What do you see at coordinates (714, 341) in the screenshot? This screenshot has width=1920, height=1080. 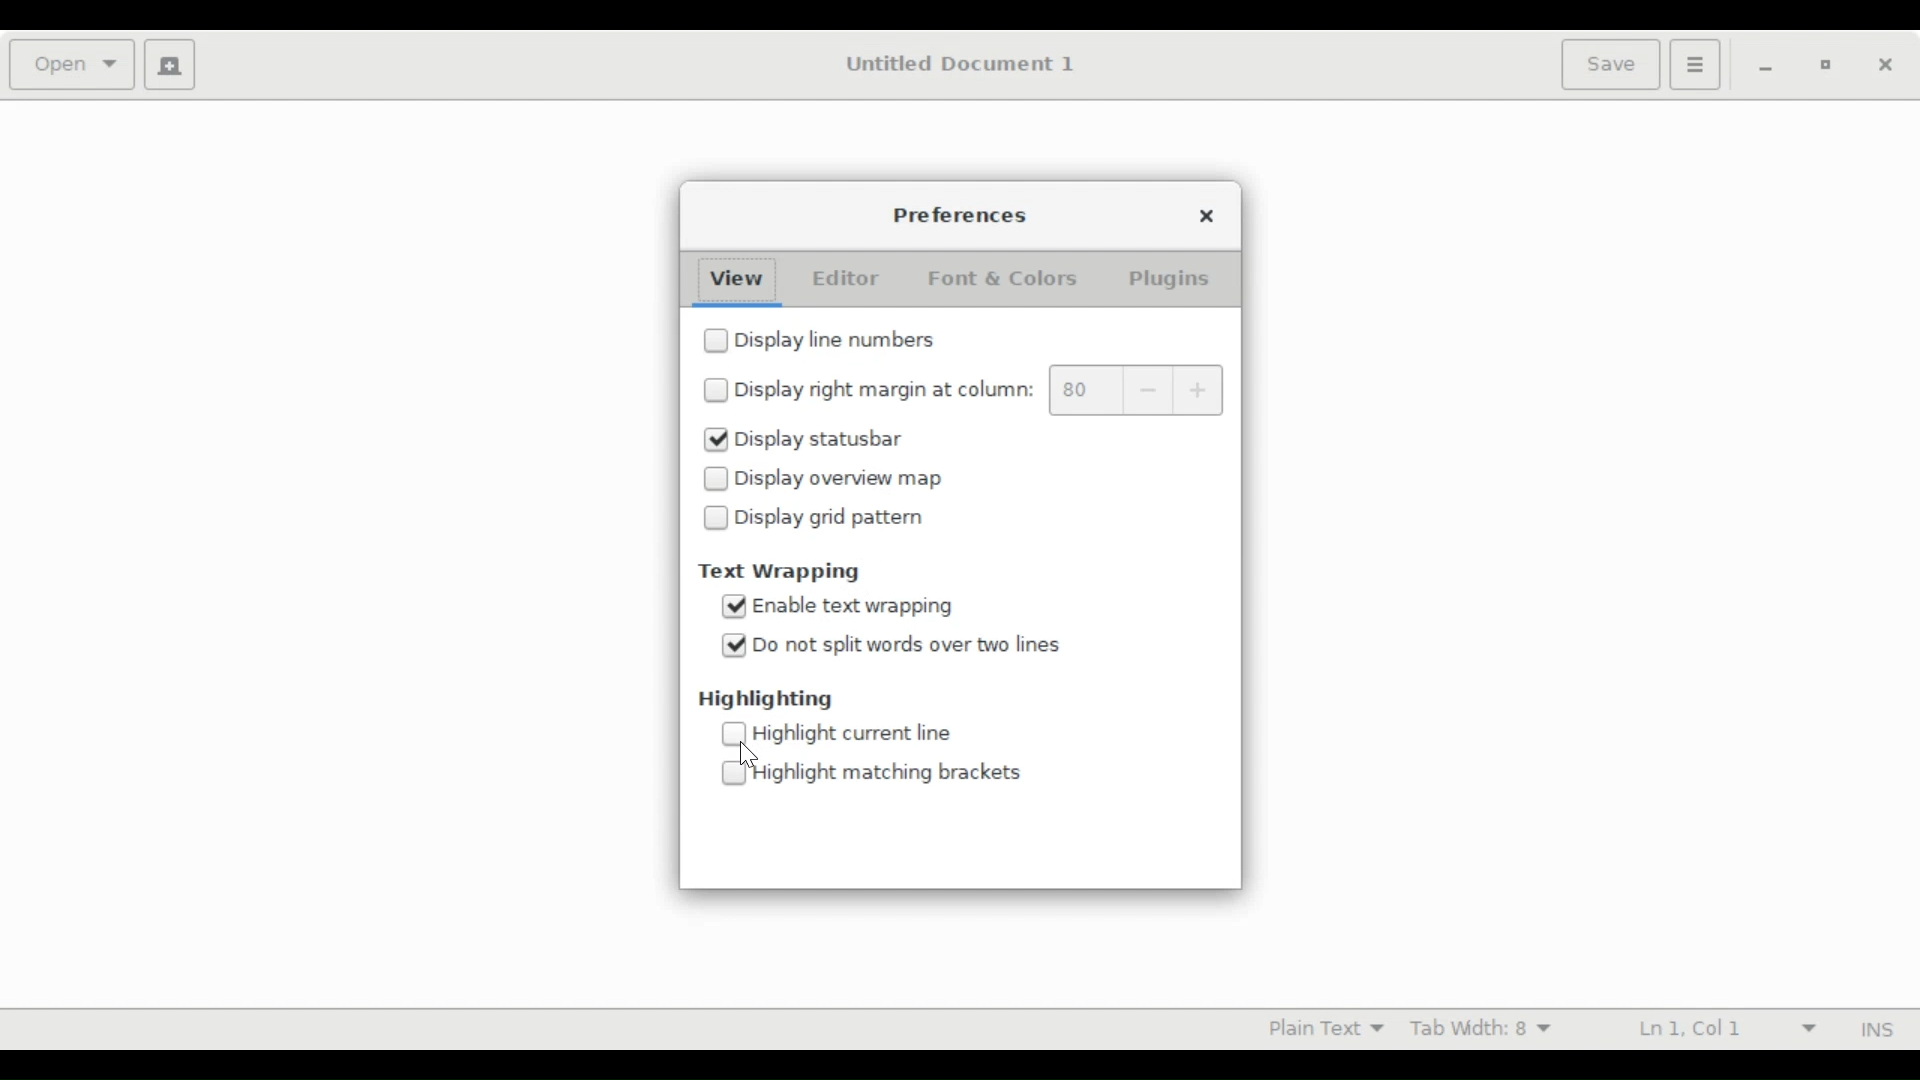 I see `checkbox` at bounding box center [714, 341].